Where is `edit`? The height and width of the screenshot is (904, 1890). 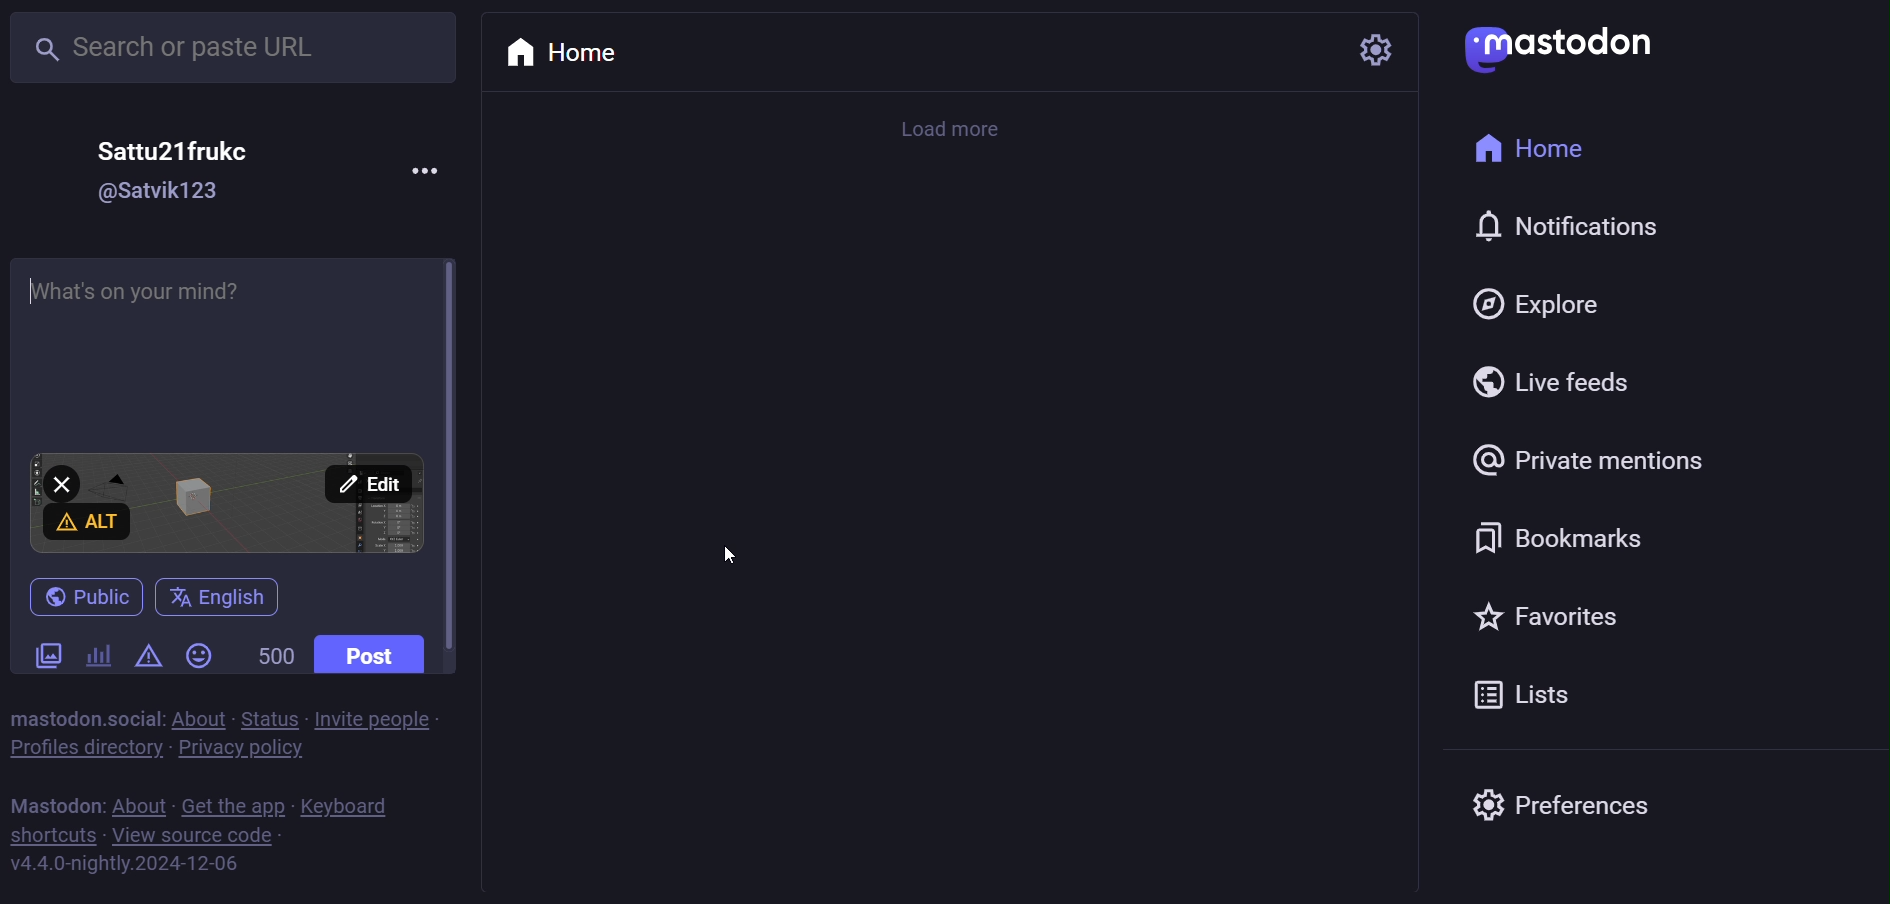 edit is located at coordinates (369, 483).